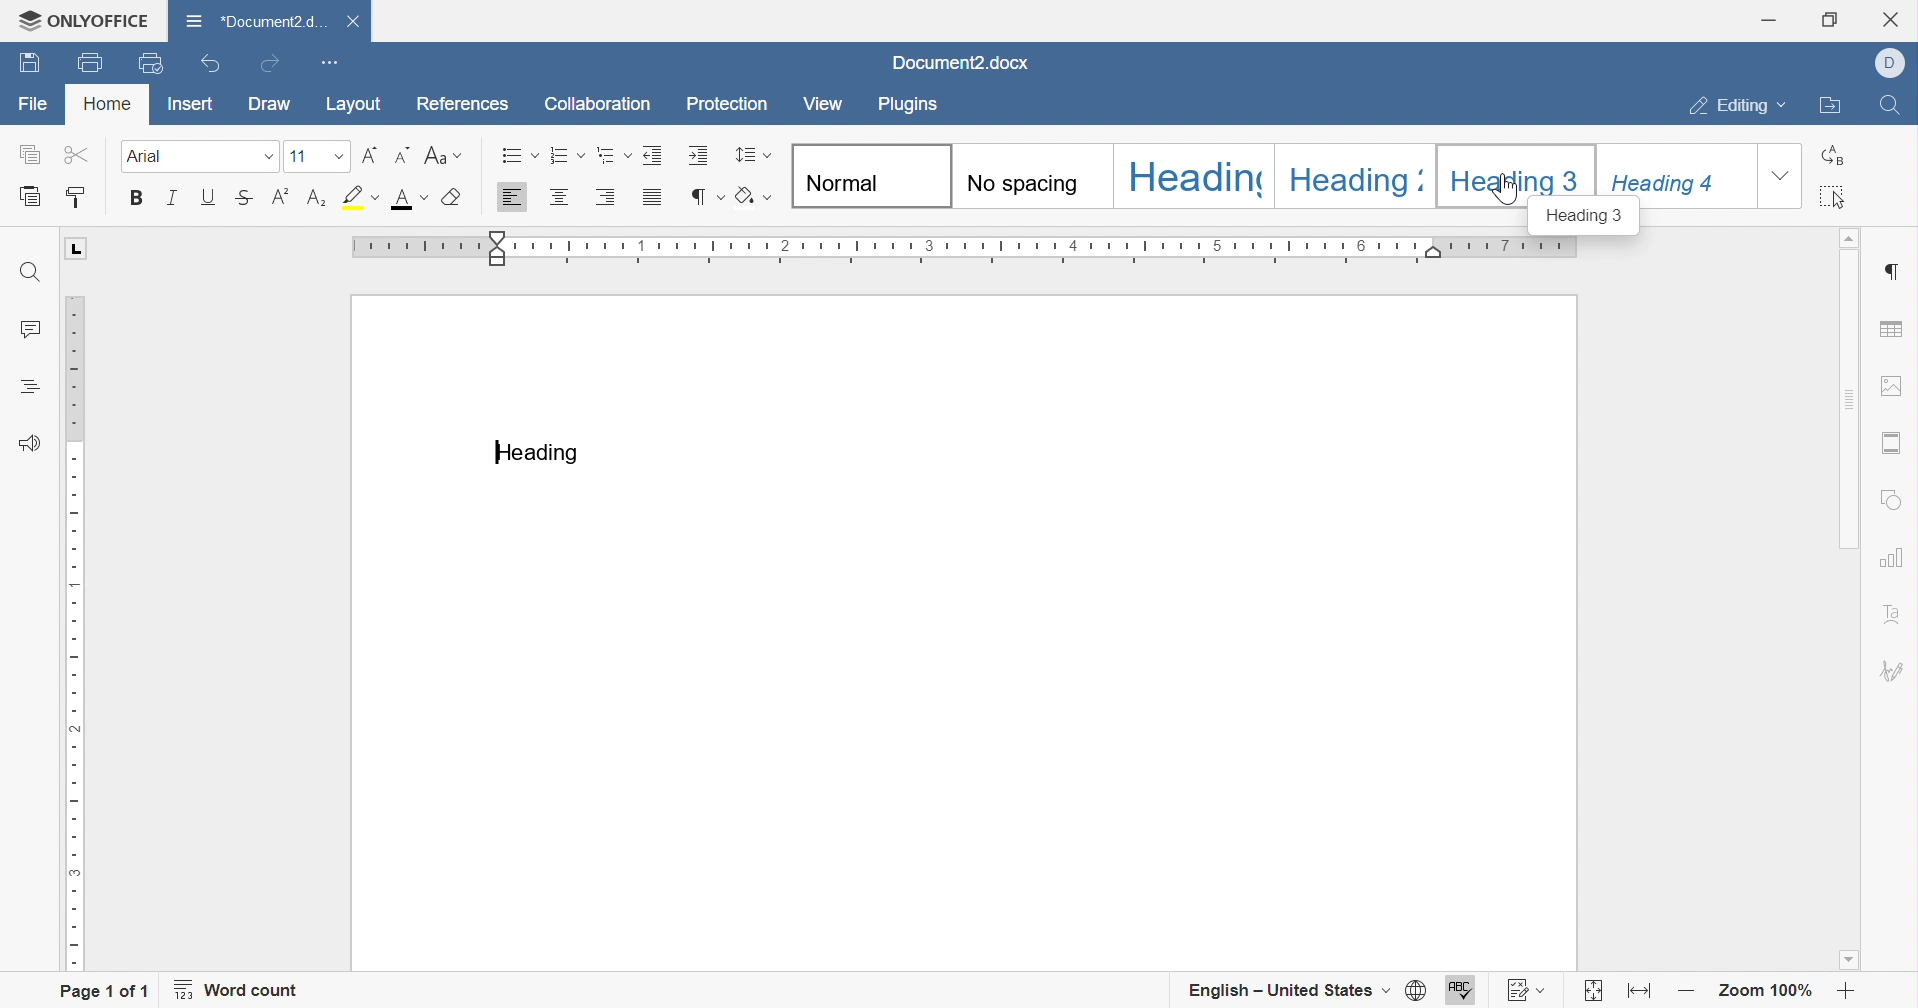  I want to click on Highlight color, so click(357, 194).